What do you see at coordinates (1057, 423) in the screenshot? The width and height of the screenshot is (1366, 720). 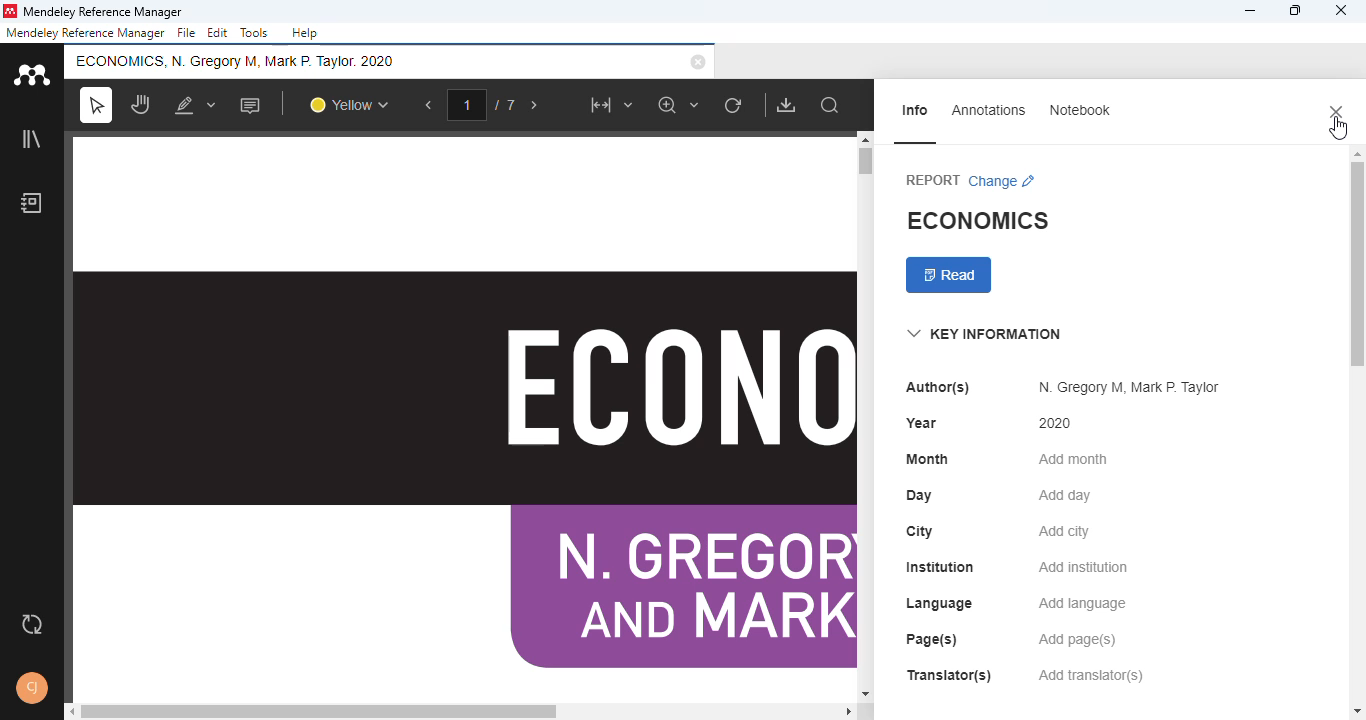 I see `2020` at bounding box center [1057, 423].